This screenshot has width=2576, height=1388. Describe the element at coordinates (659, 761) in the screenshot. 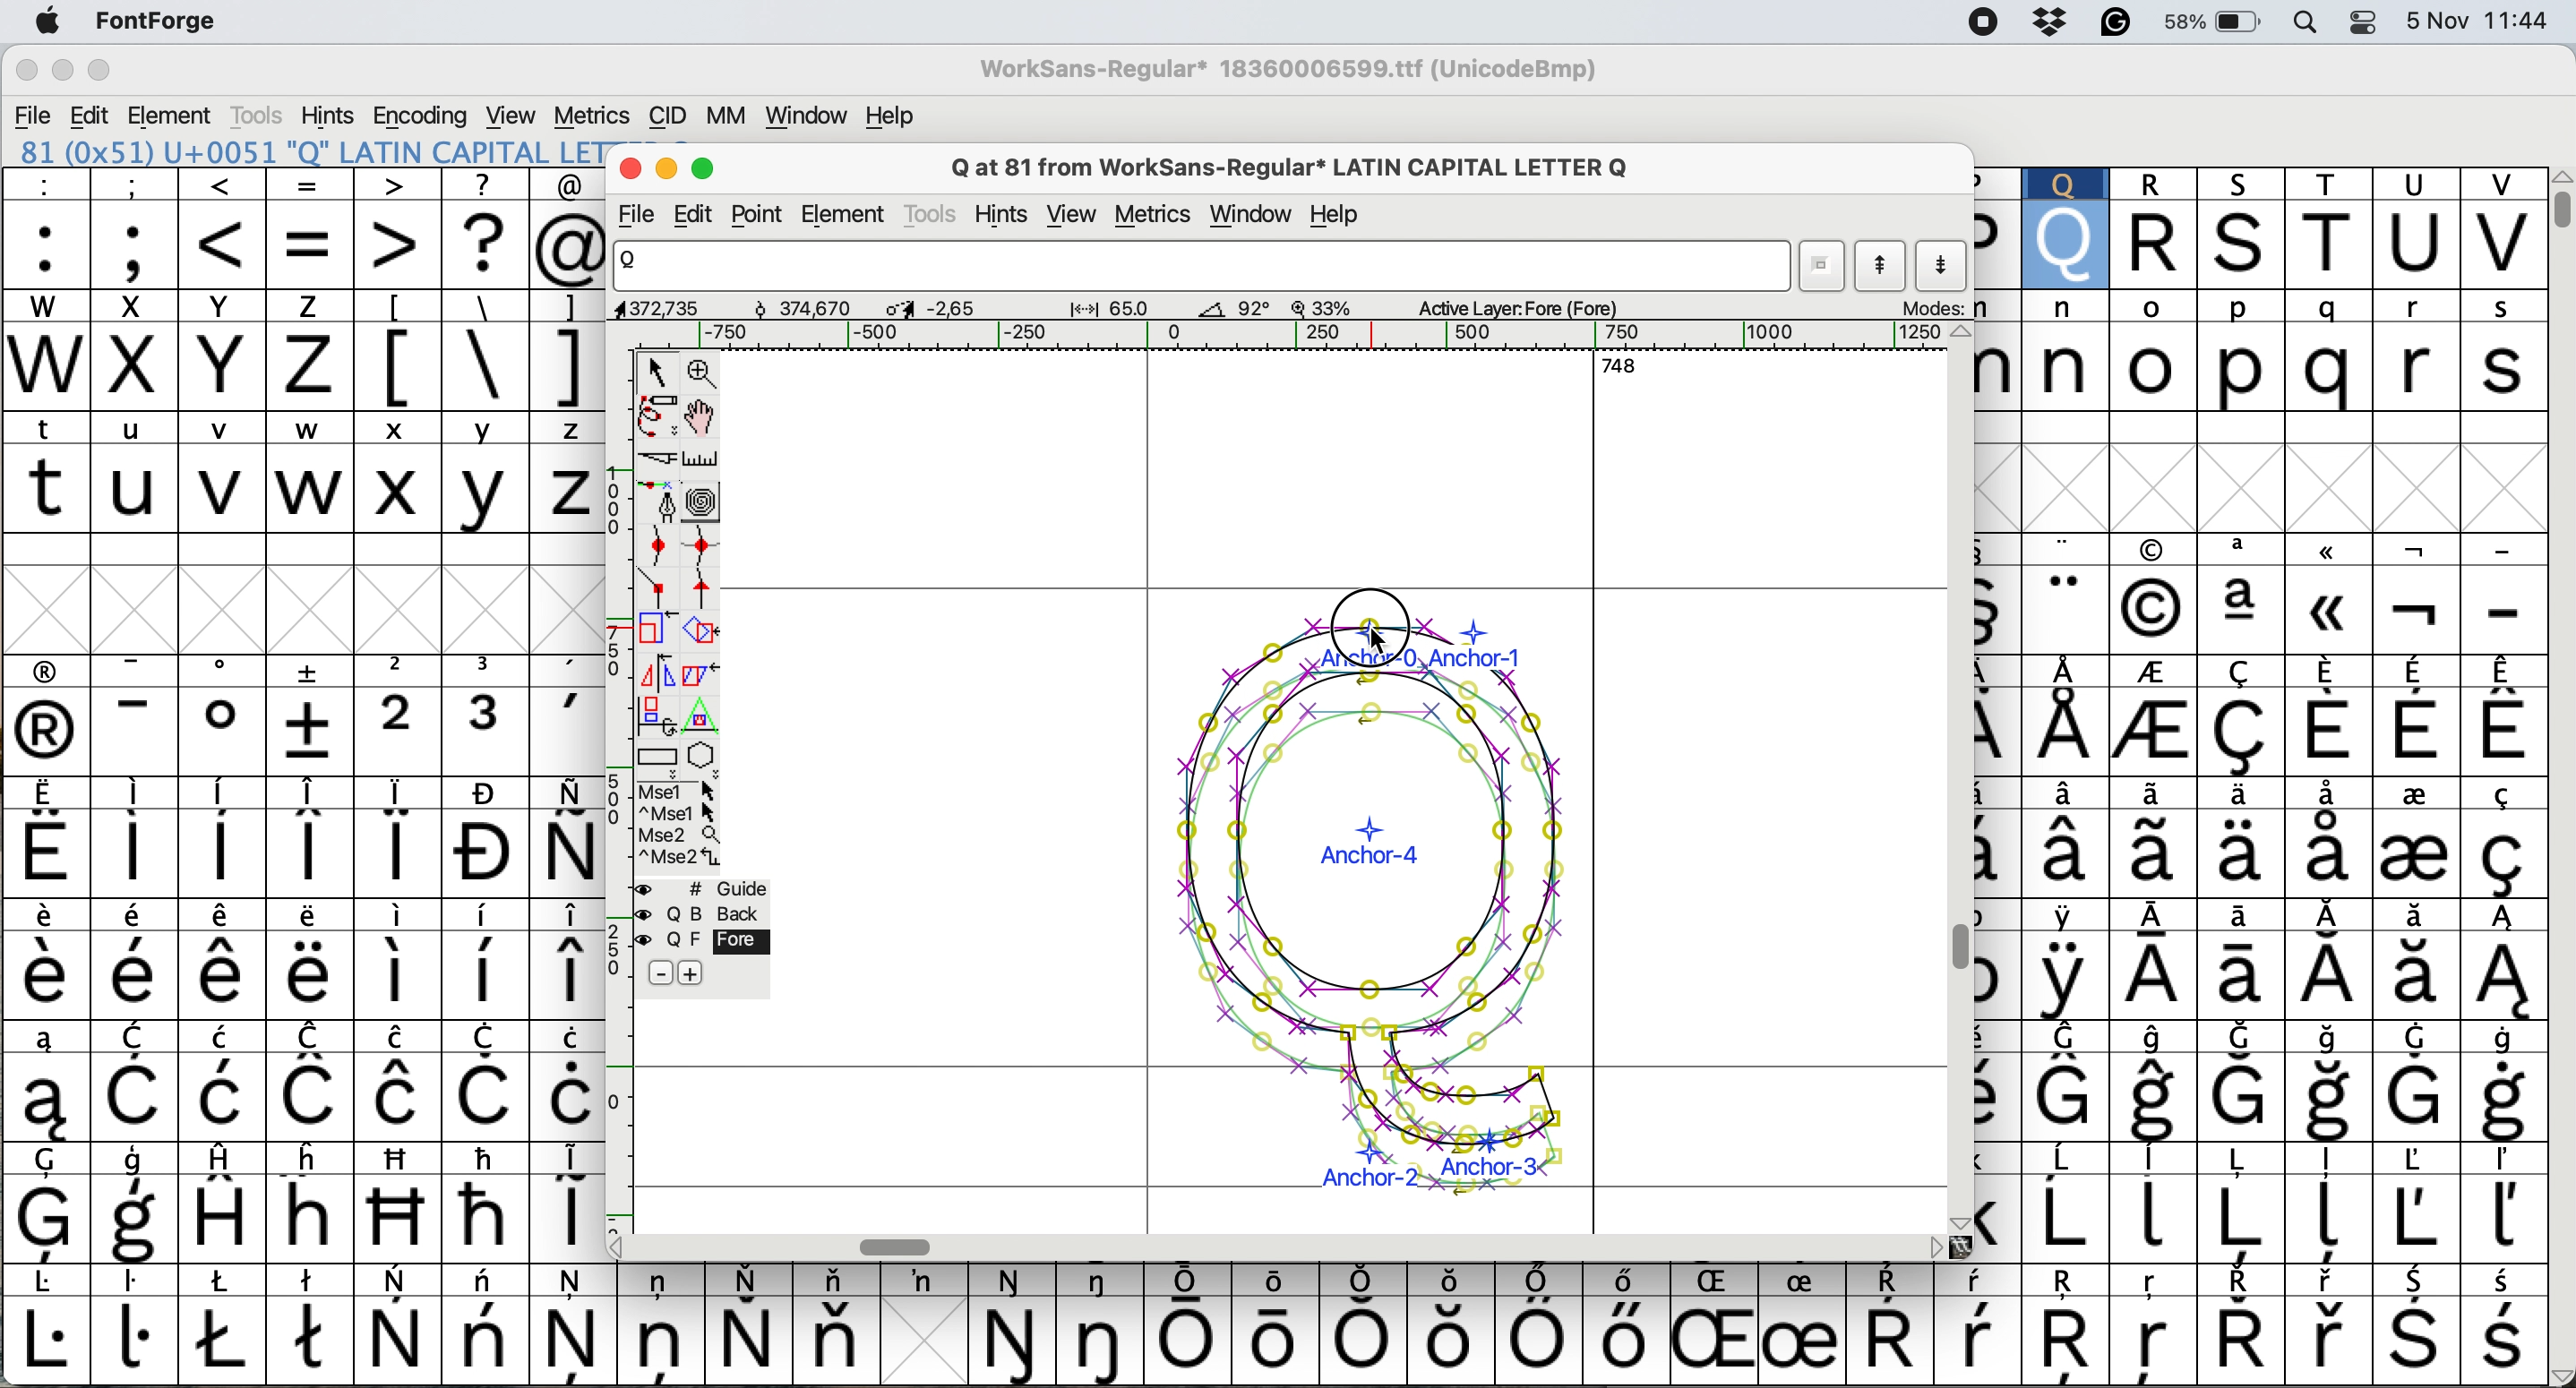

I see `rectangle or ellipse` at that location.